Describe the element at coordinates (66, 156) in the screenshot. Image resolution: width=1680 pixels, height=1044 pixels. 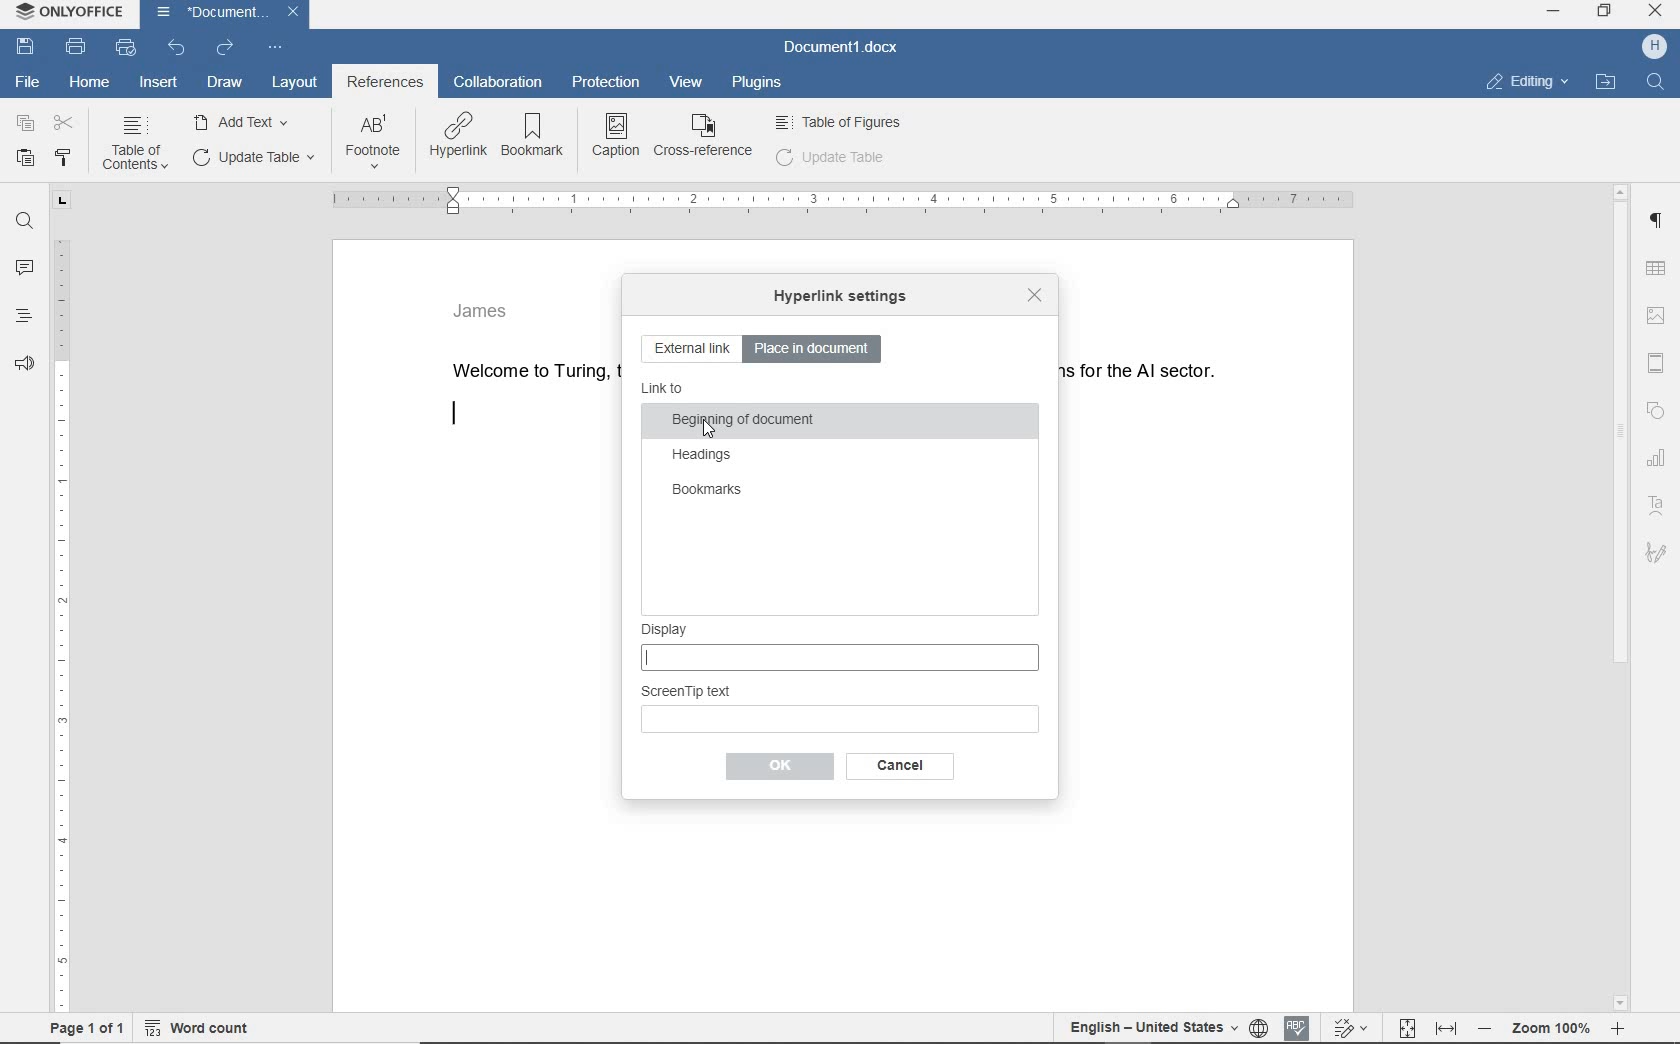
I see `copy style` at that location.